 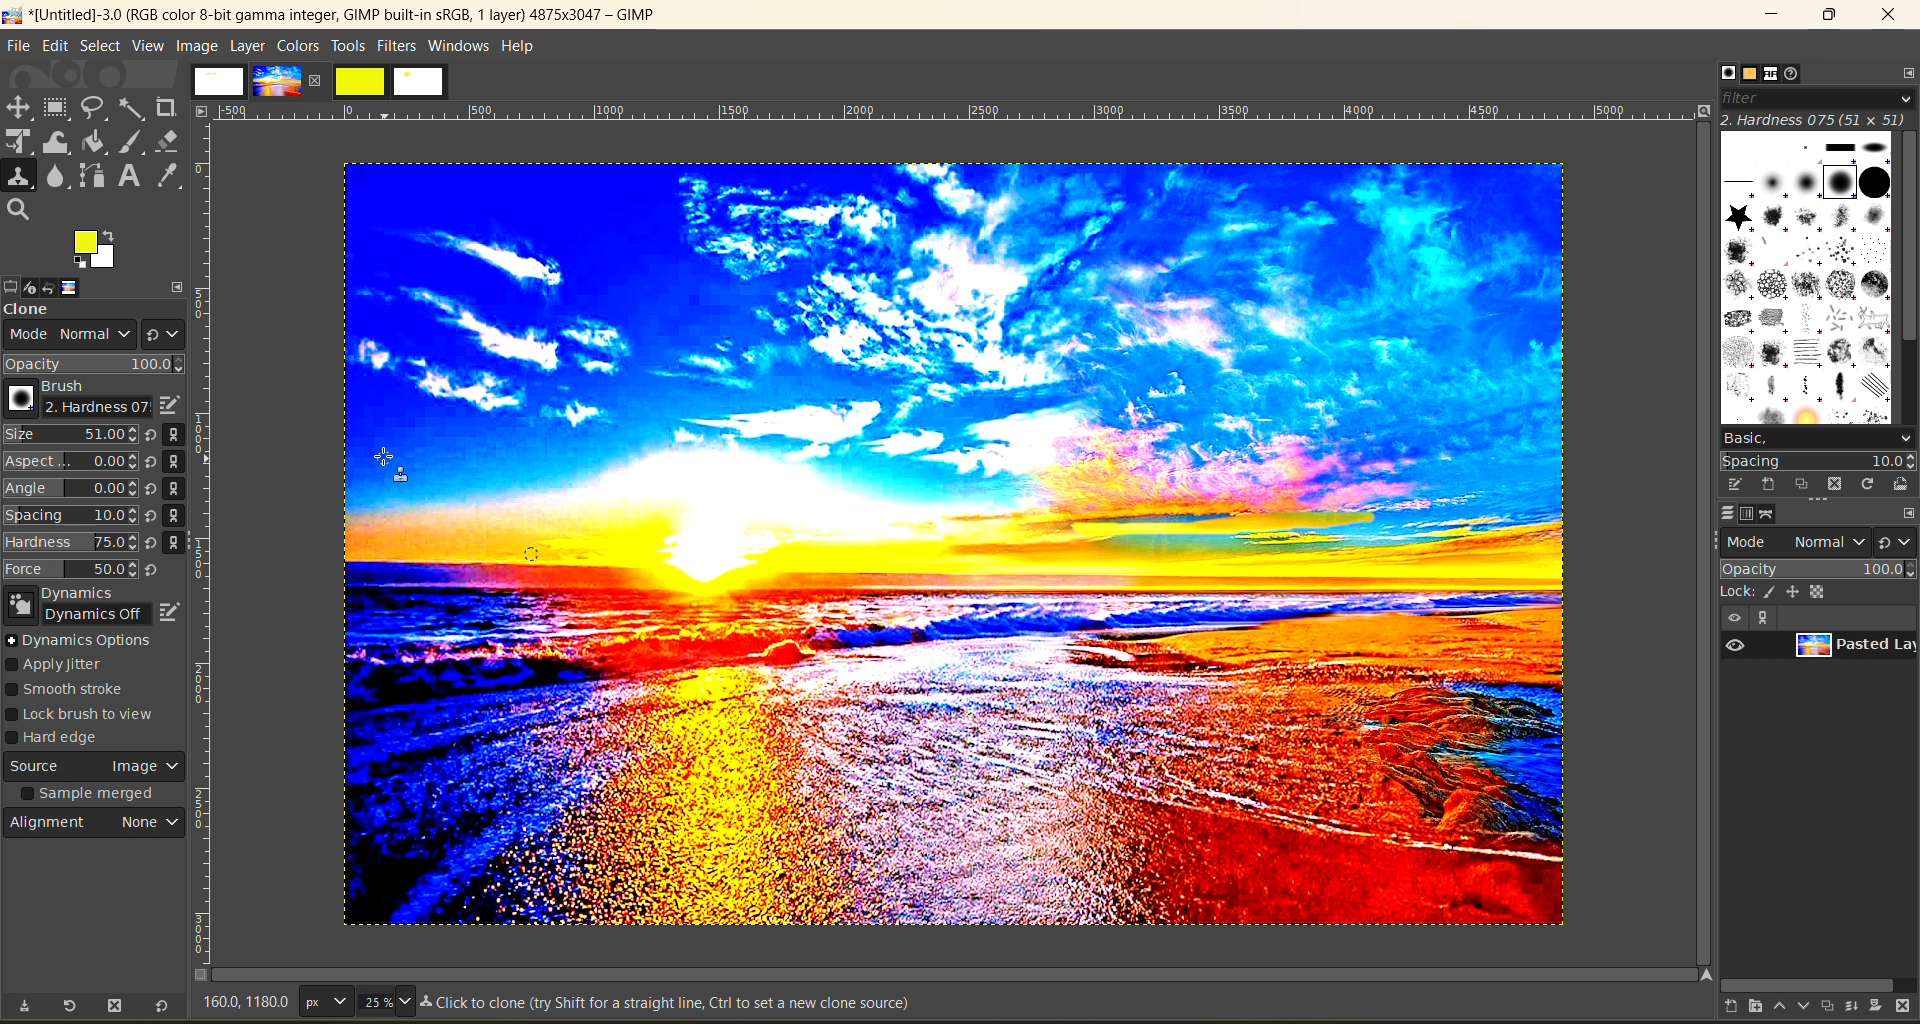 I want to click on select, so click(x=100, y=45).